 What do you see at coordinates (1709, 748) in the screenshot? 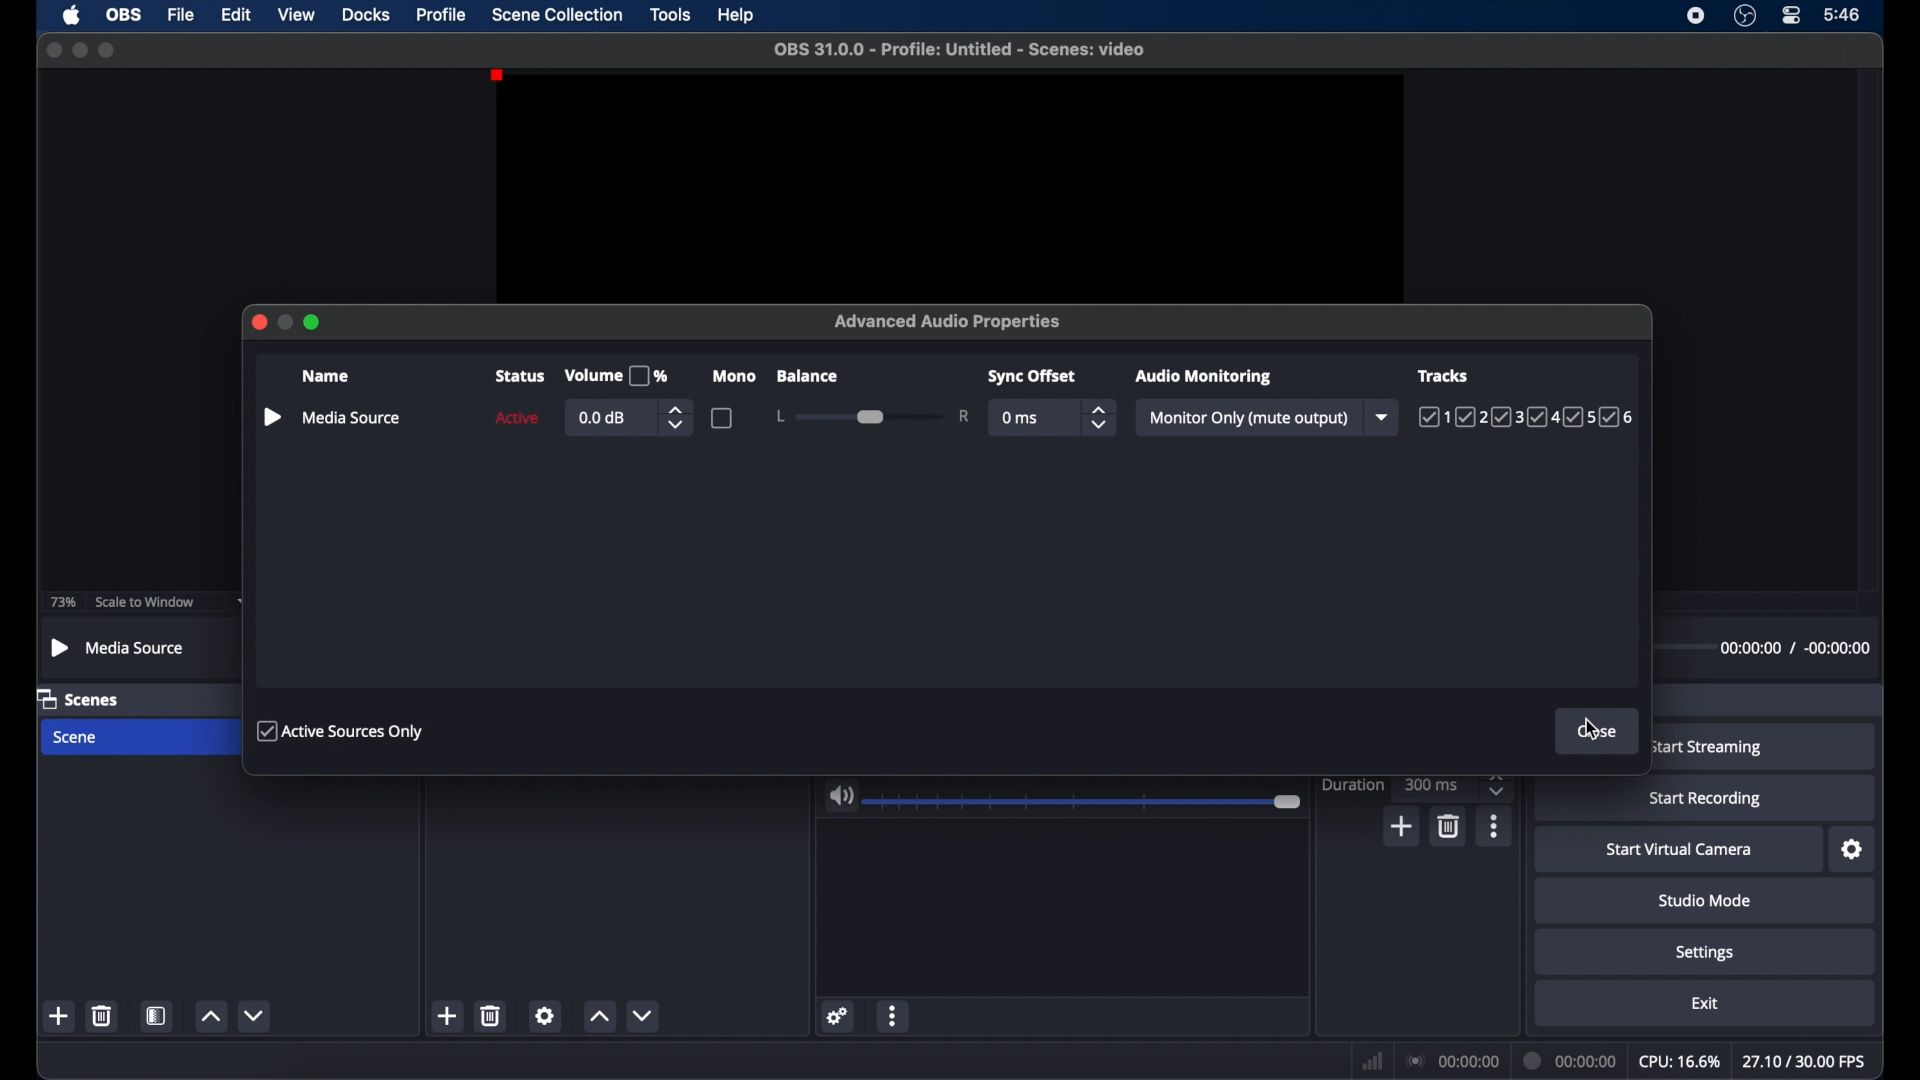
I see `start streaming` at bounding box center [1709, 748].